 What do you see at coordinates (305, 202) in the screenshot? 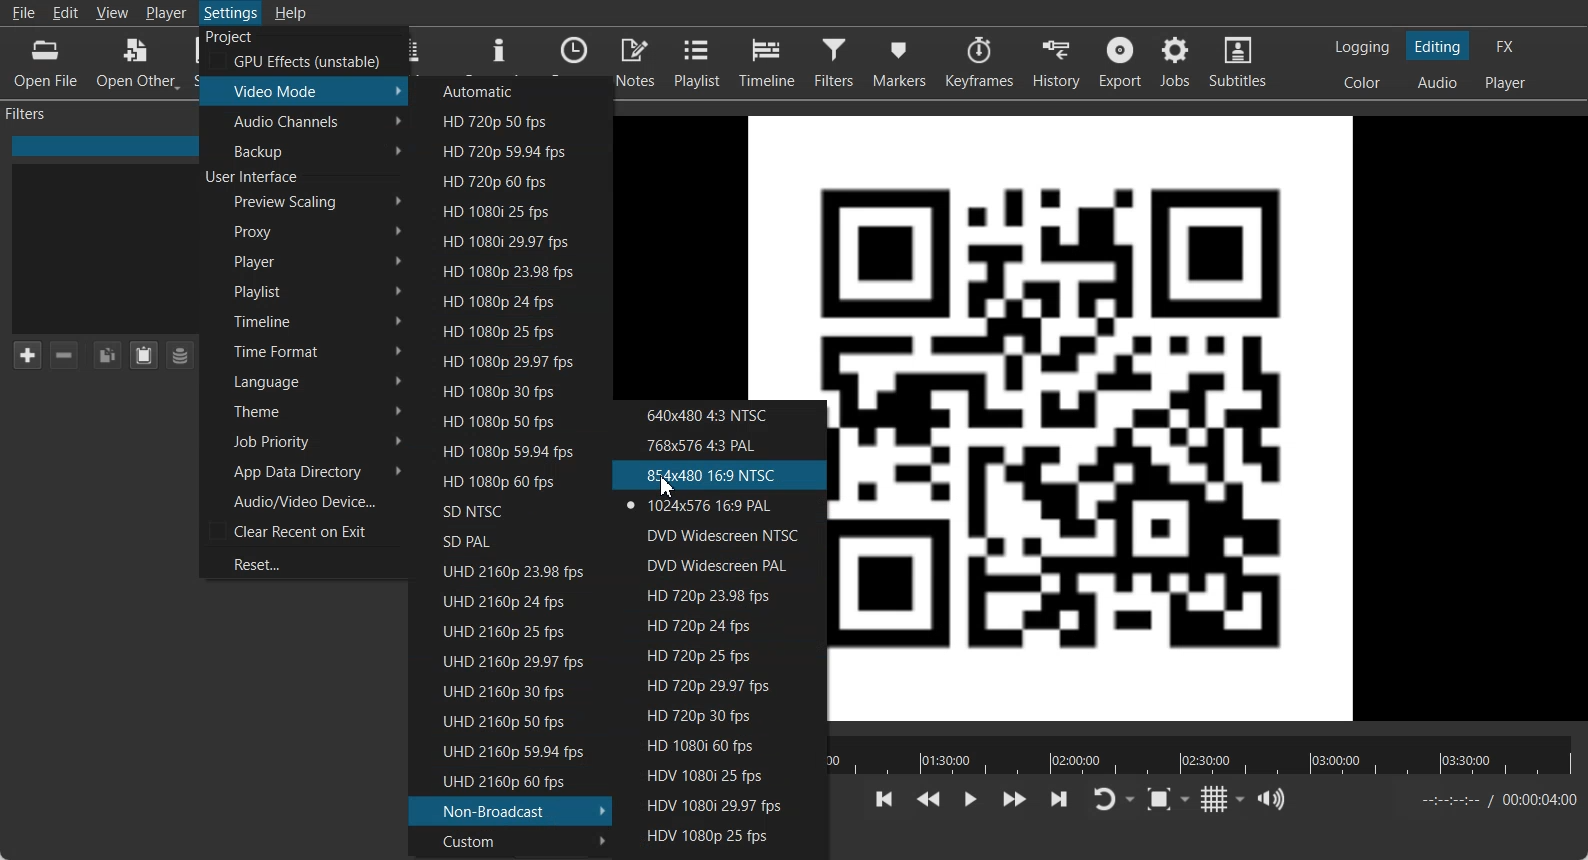
I see `Preview Scaling` at bounding box center [305, 202].